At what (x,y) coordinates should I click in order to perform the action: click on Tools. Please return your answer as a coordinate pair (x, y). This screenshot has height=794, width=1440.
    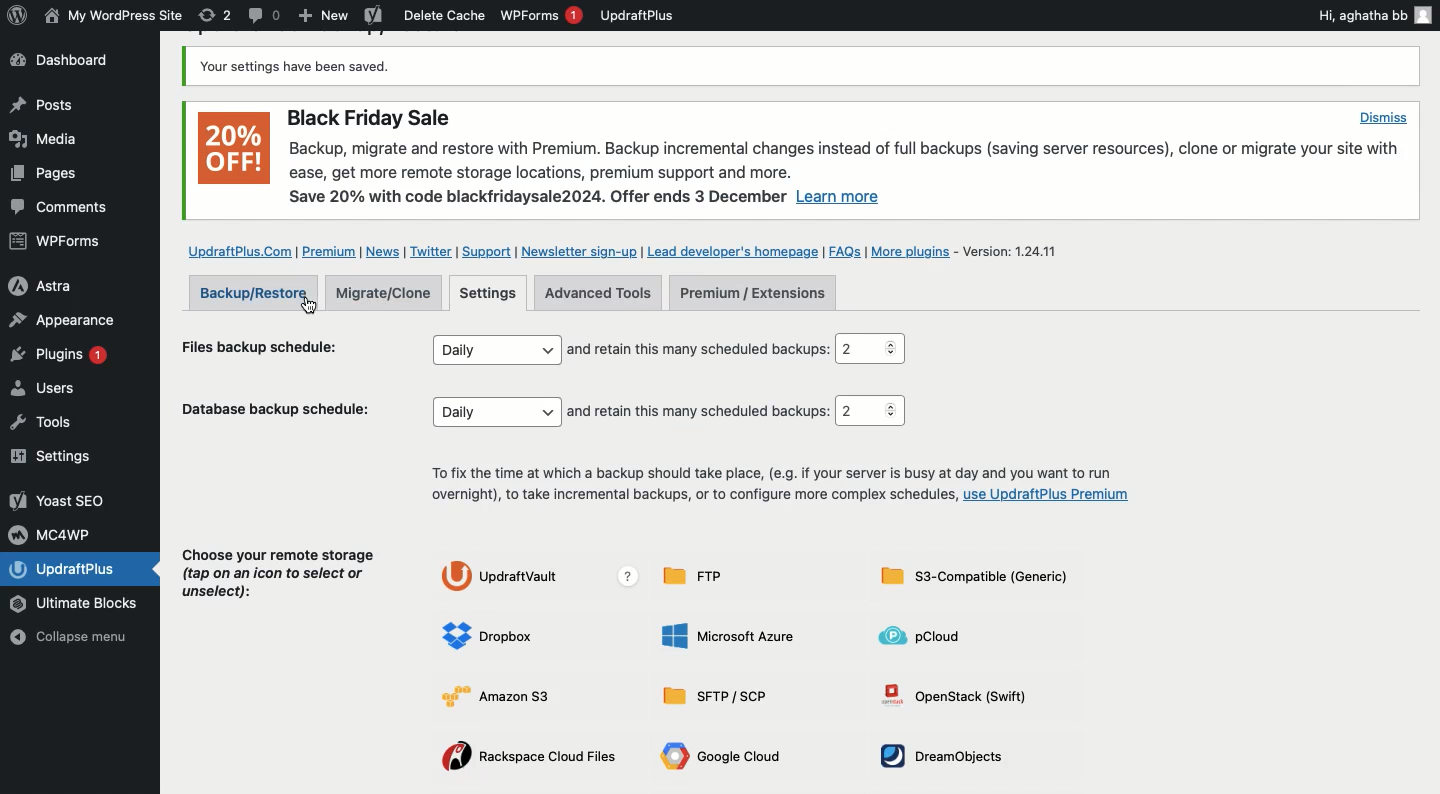
    Looking at the image, I should click on (54, 422).